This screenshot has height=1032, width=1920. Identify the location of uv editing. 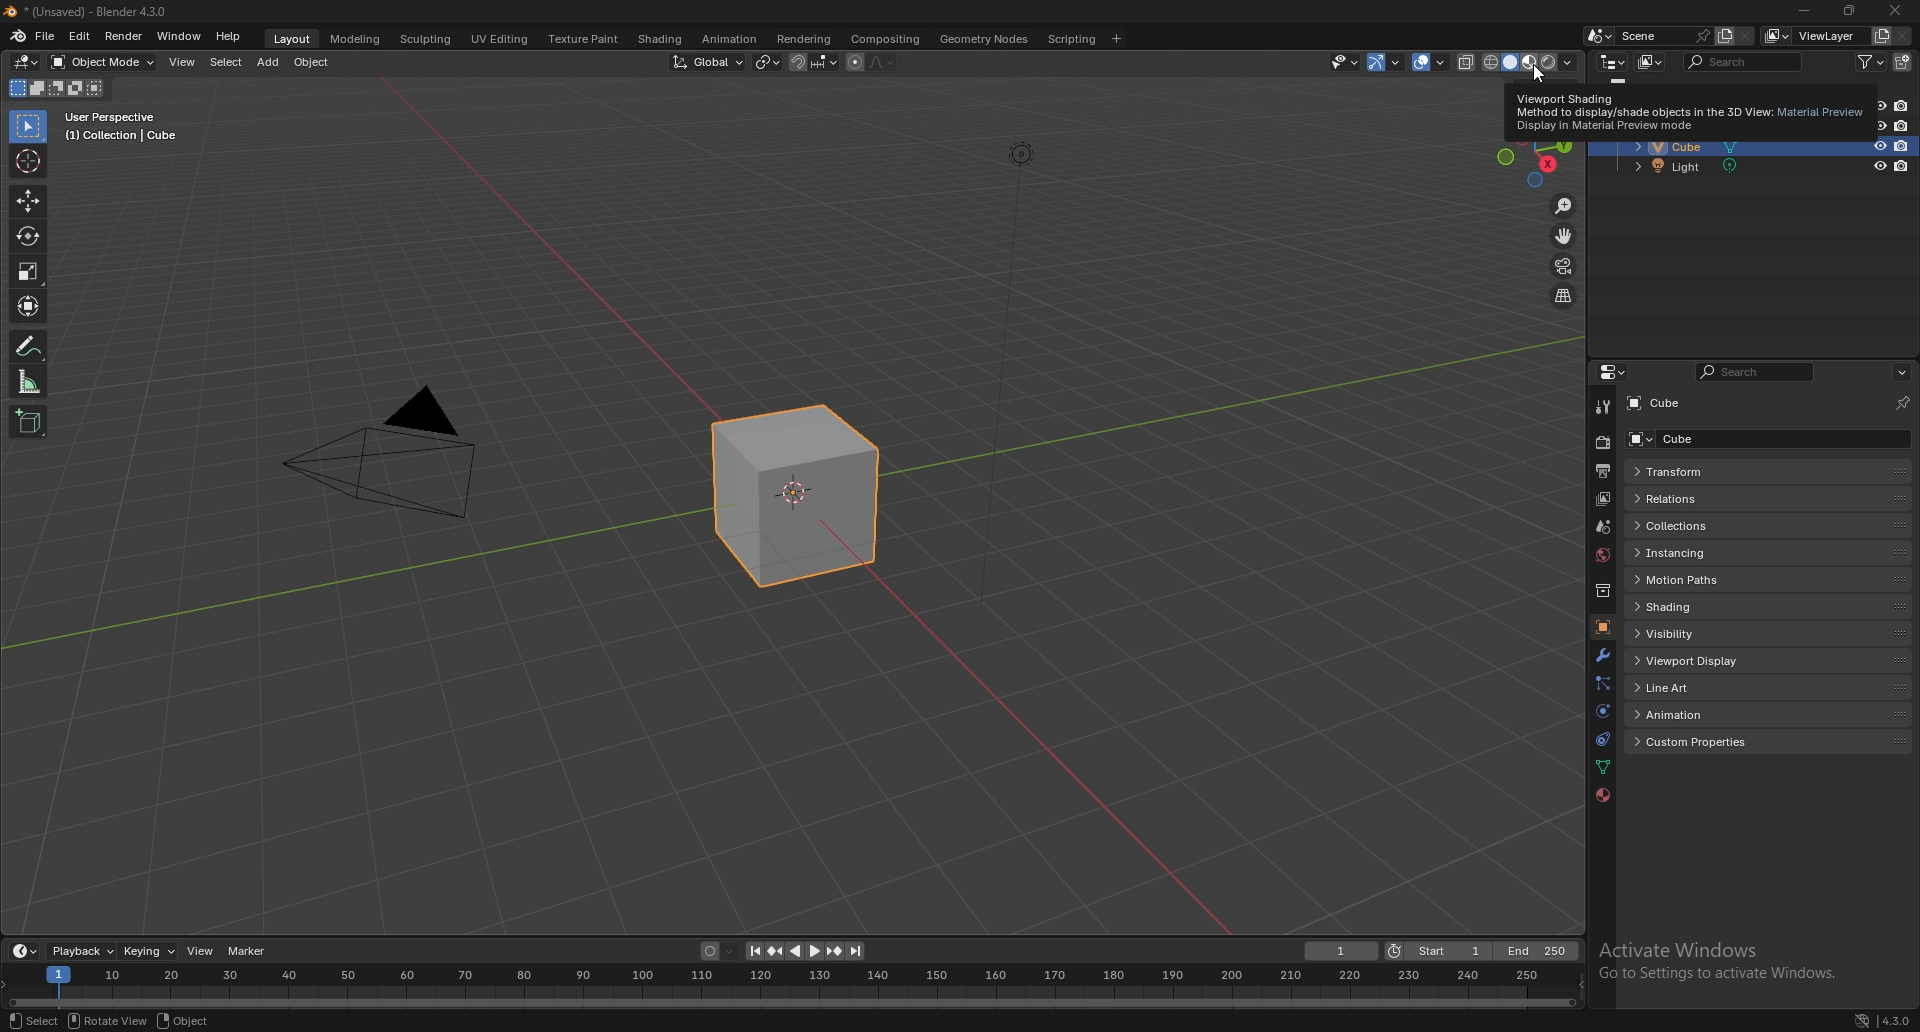
(499, 39).